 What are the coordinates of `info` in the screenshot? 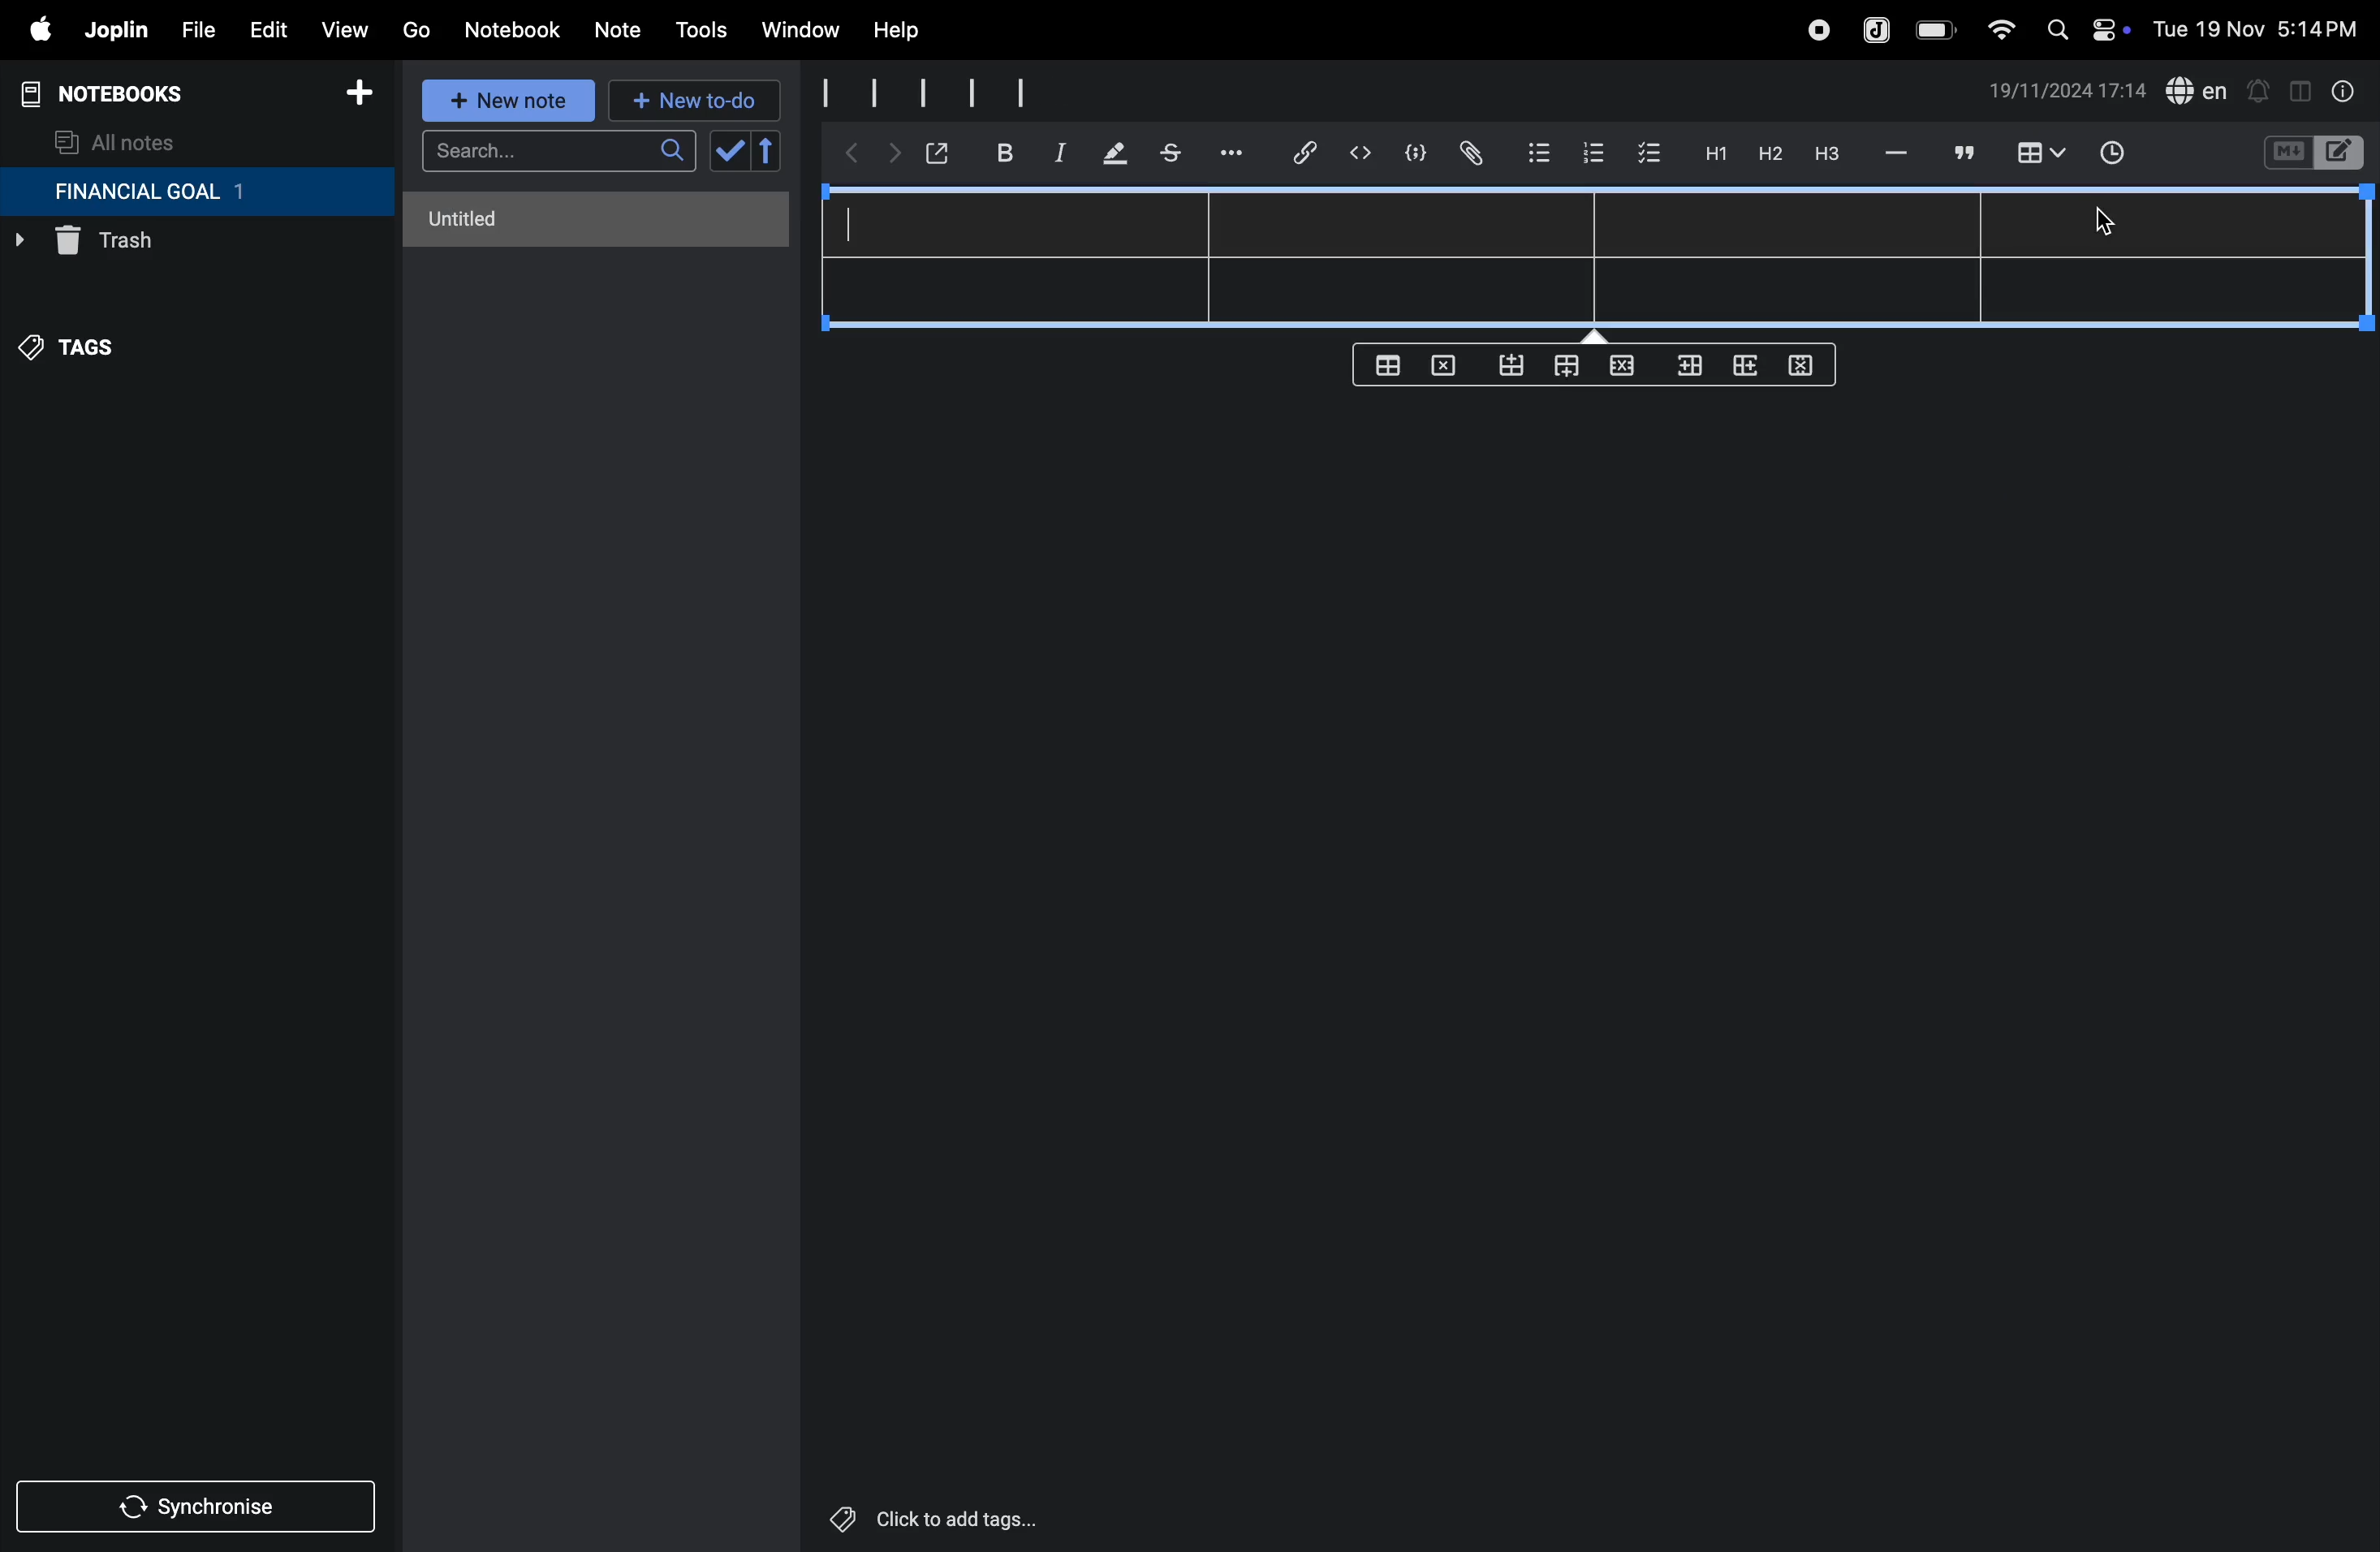 It's located at (2345, 91).